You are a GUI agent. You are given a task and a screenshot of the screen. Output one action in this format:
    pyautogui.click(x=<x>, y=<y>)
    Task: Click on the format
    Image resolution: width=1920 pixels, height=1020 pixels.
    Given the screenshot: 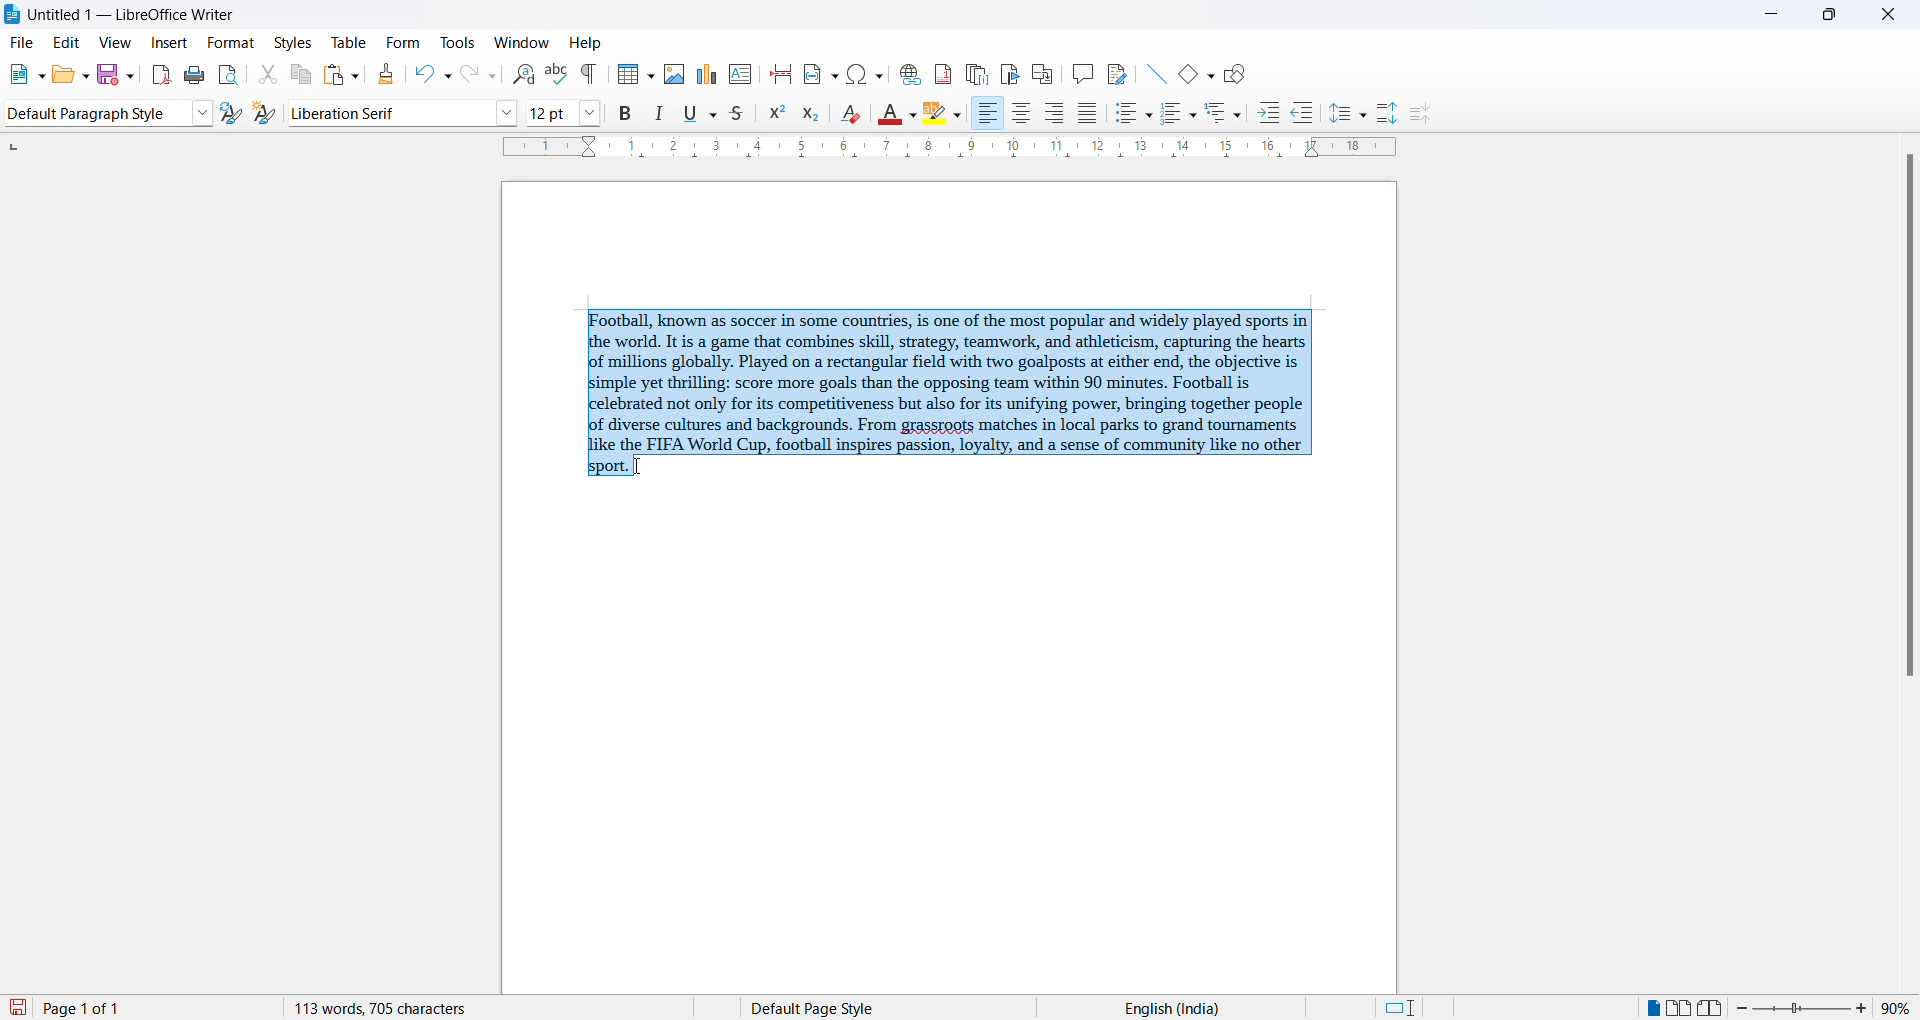 What is the action you would take?
    pyautogui.click(x=230, y=42)
    